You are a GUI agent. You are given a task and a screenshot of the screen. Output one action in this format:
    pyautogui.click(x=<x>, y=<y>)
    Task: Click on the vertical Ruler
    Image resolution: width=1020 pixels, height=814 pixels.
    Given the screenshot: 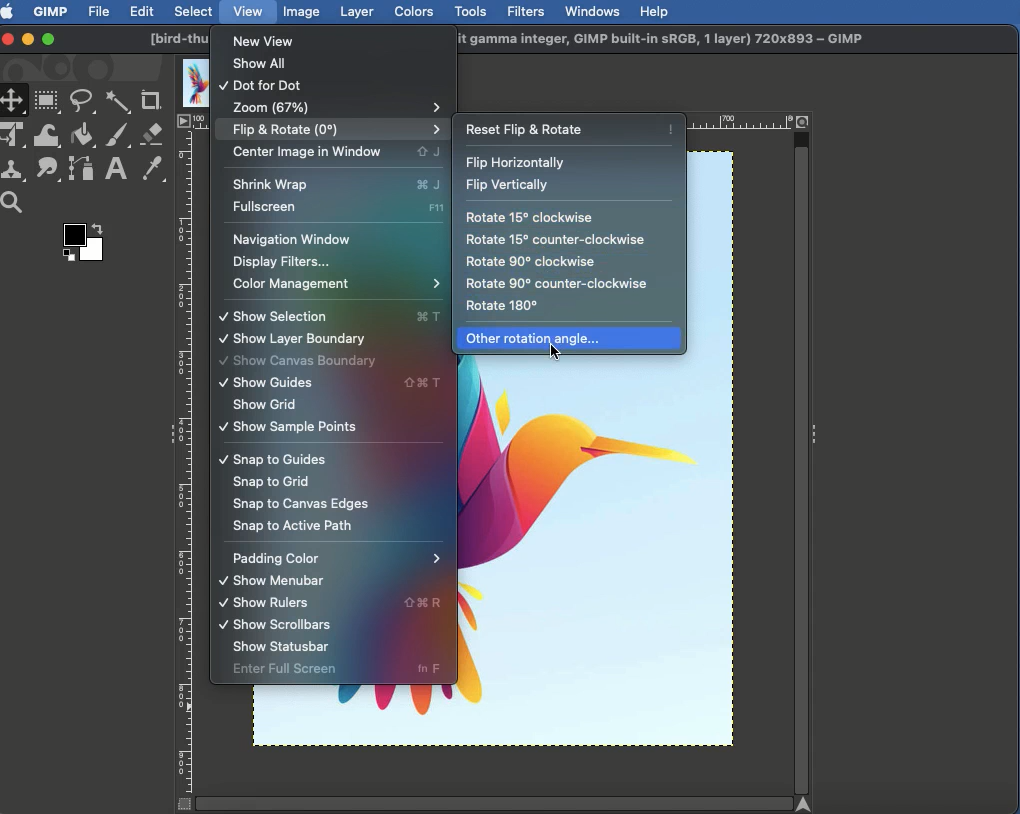 What is the action you would take?
    pyautogui.click(x=186, y=462)
    